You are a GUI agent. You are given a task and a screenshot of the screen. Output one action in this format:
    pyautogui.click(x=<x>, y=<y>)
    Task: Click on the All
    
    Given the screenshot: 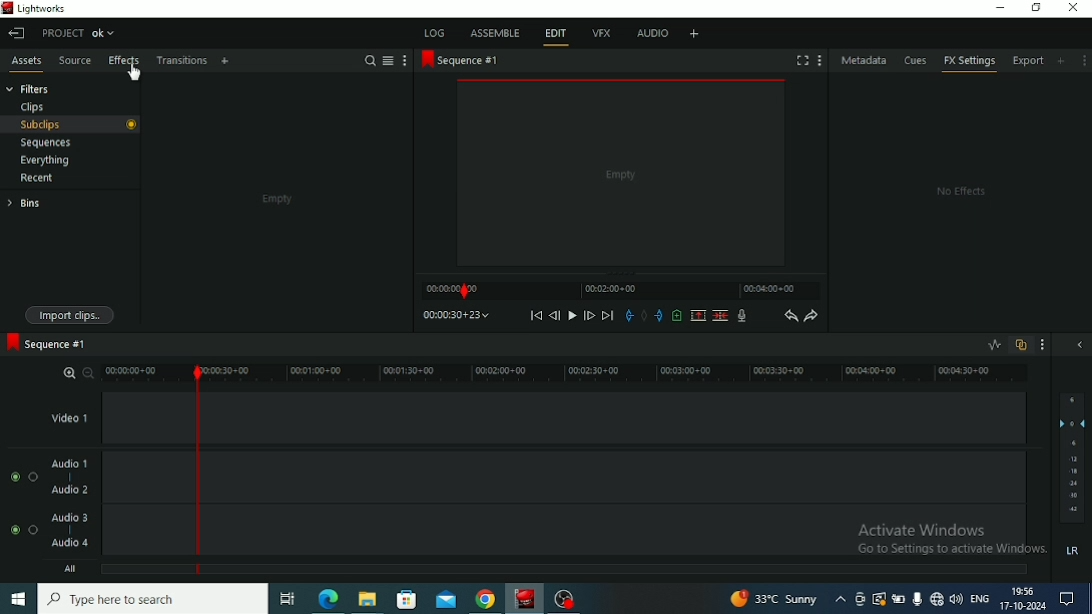 What is the action you would take?
    pyautogui.click(x=624, y=571)
    